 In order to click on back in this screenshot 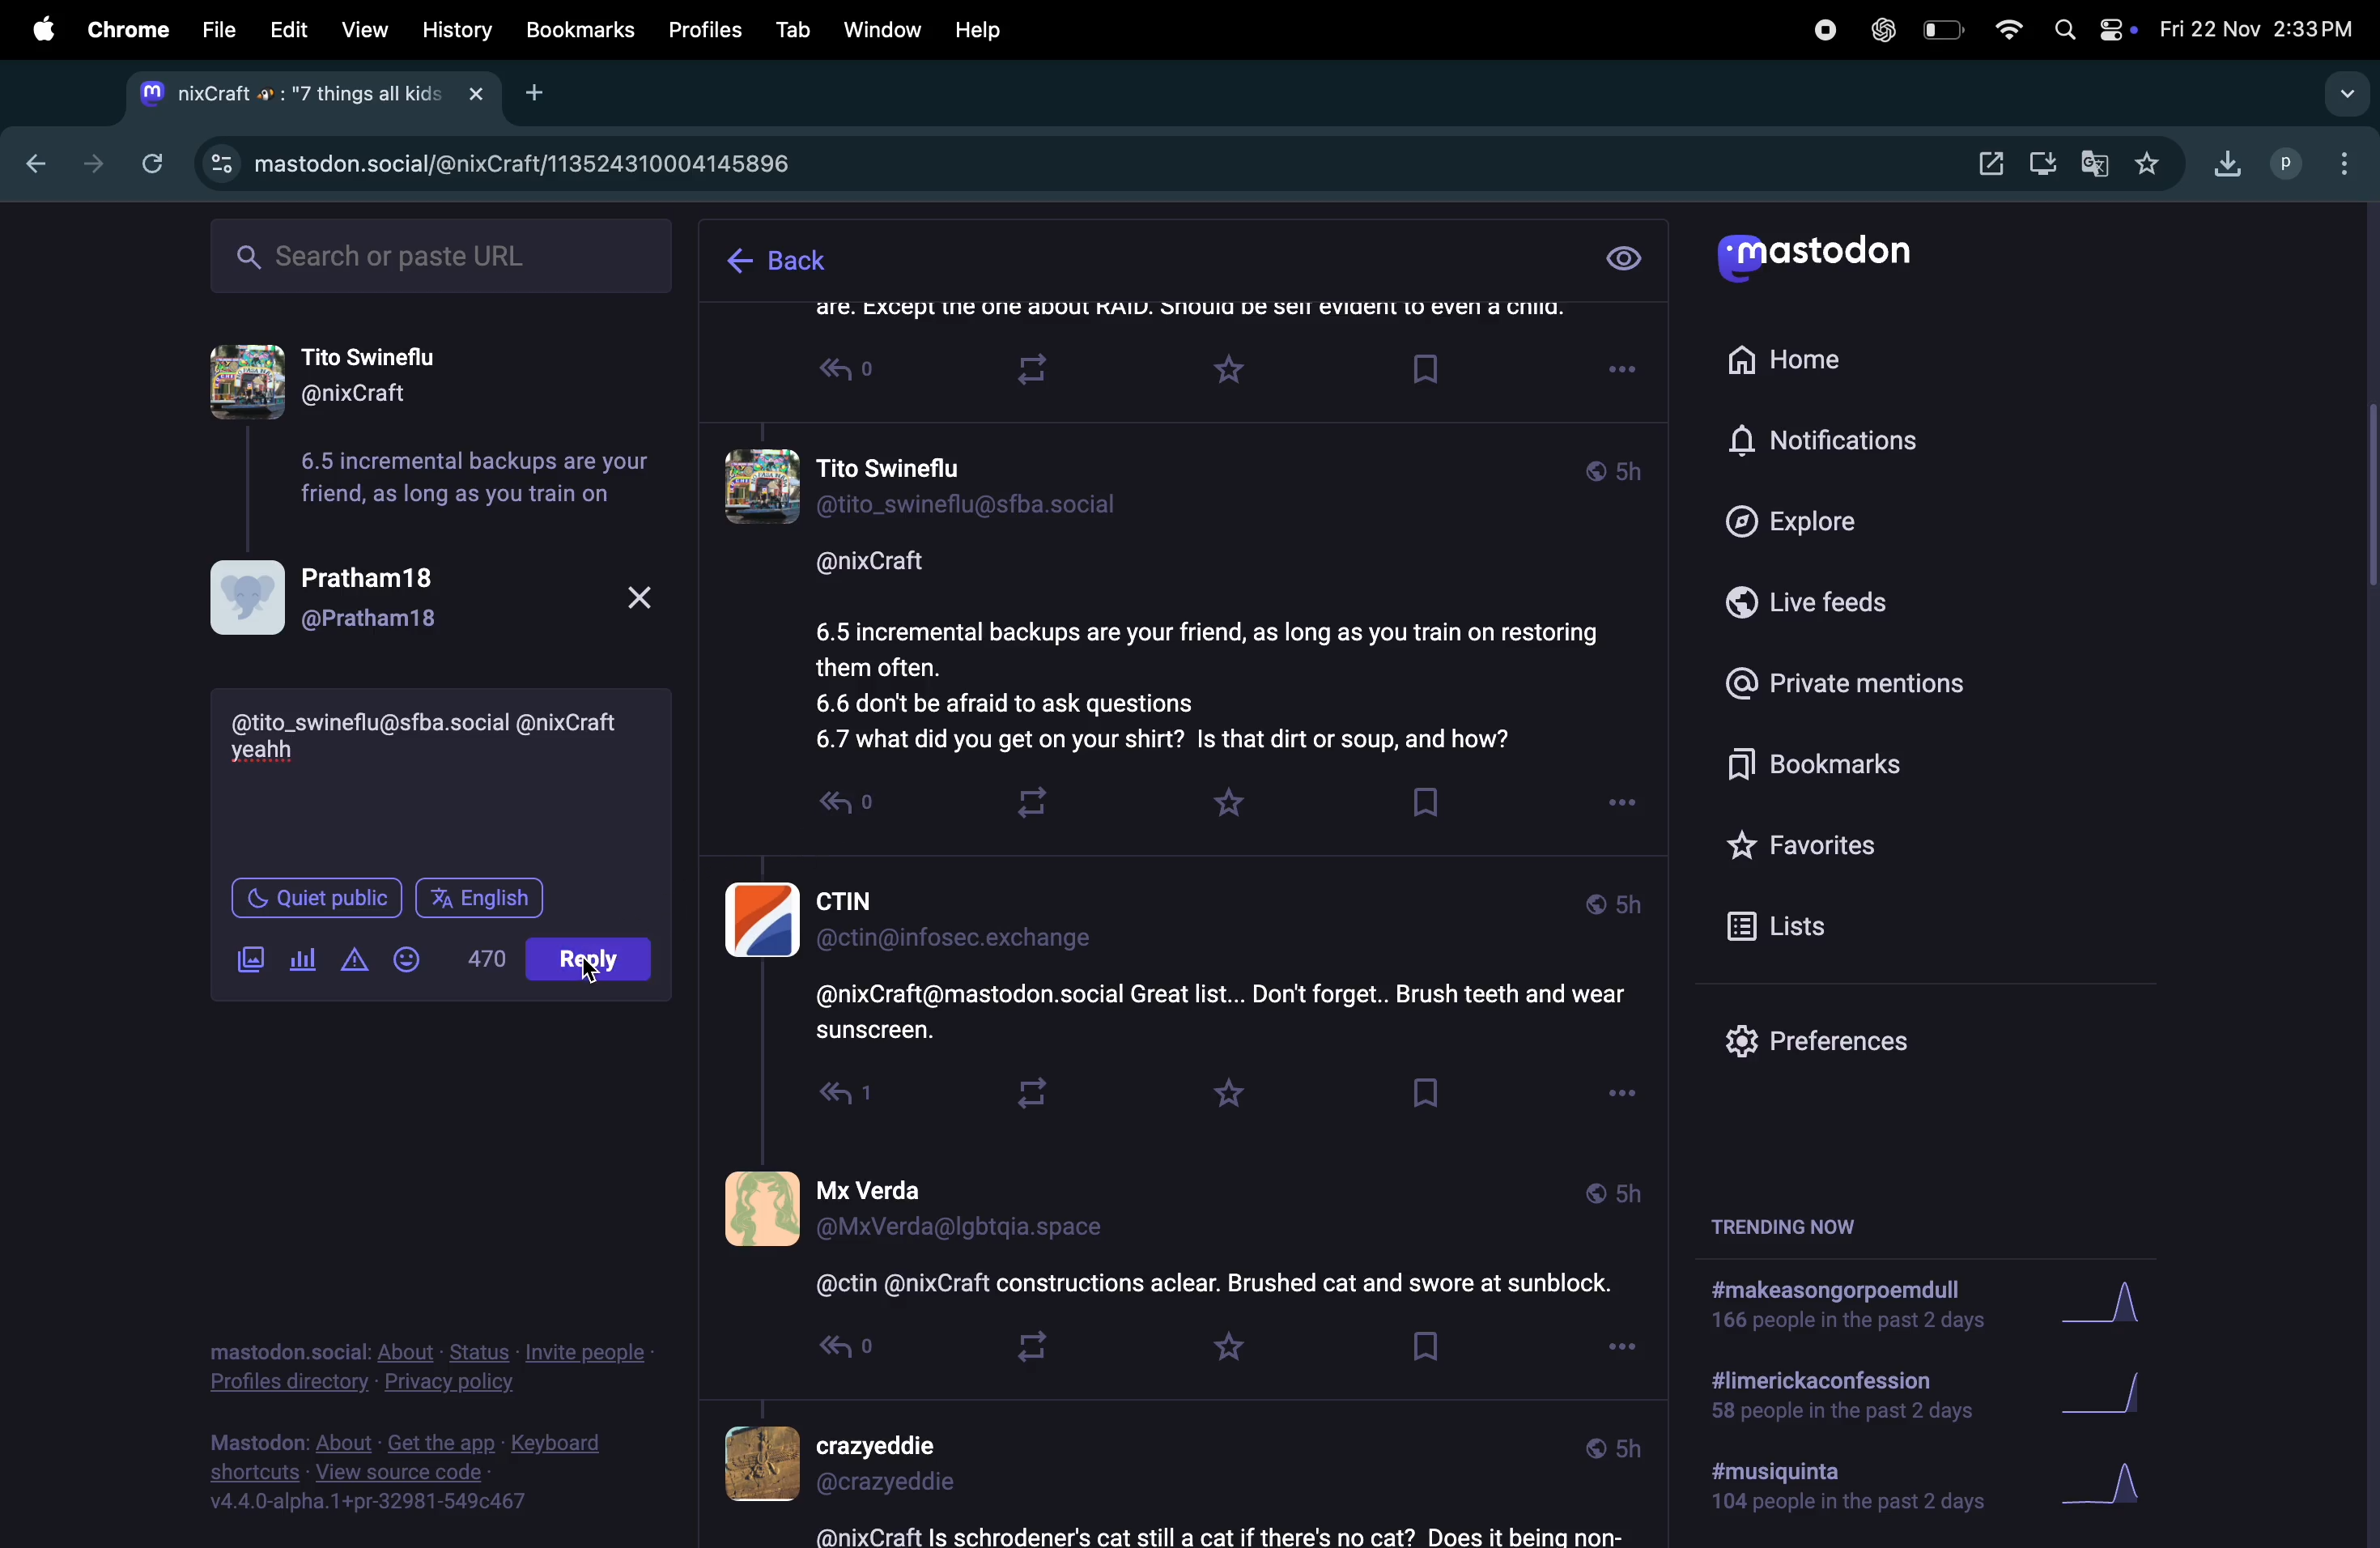, I will do `click(774, 263)`.